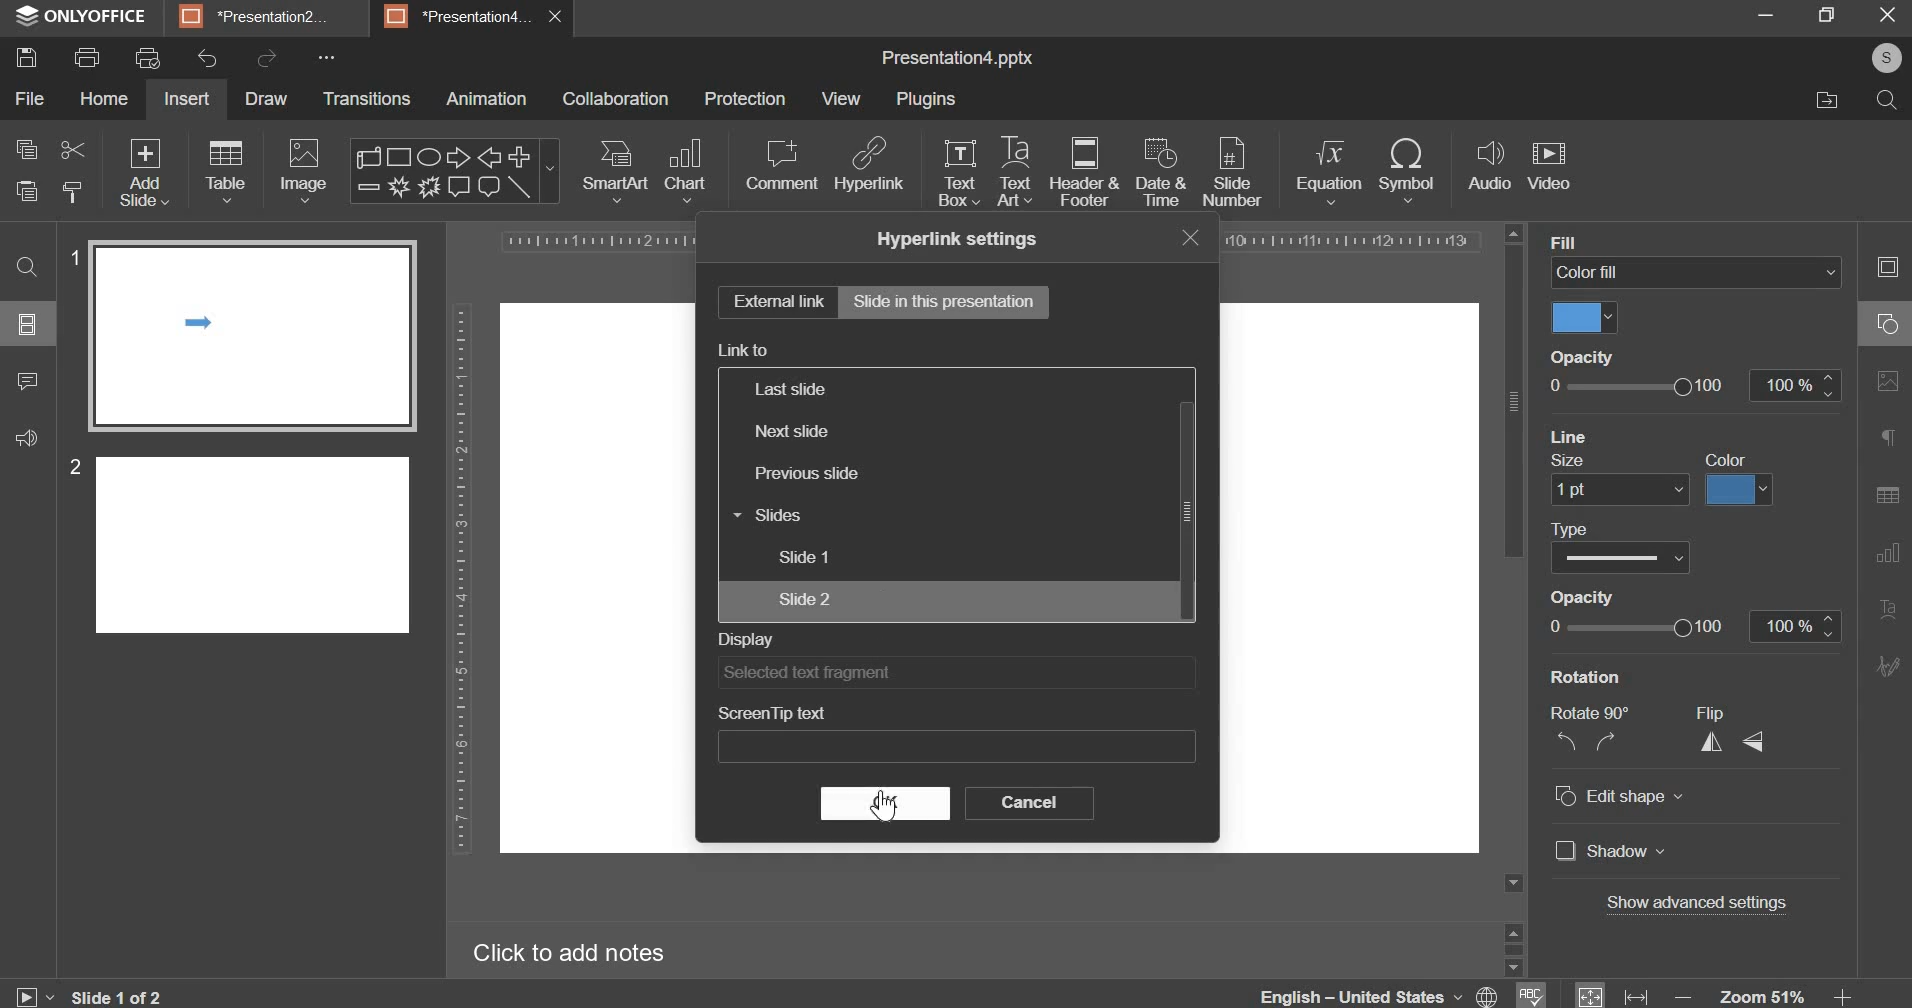  Describe the element at coordinates (794, 389) in the screenshot. I see `last slide` at that location.